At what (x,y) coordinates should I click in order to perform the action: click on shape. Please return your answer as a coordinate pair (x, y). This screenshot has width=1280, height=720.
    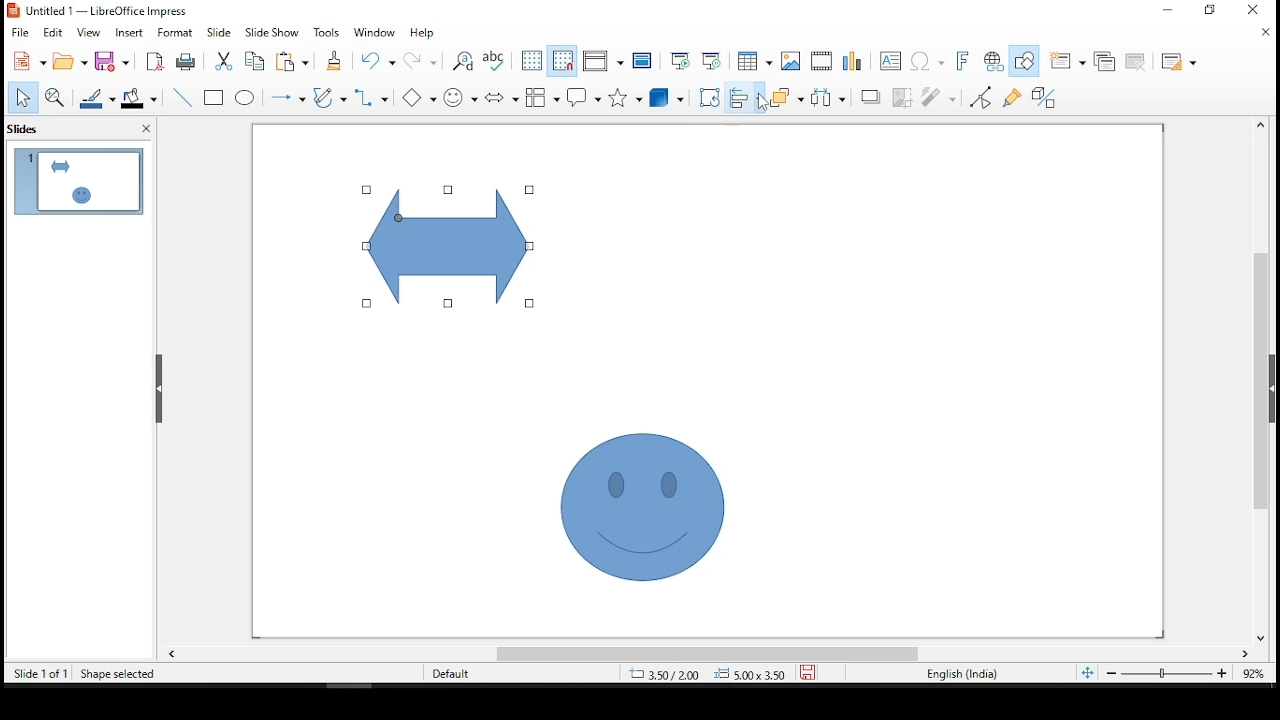
    Looking at the image, I should click on (643, 504).